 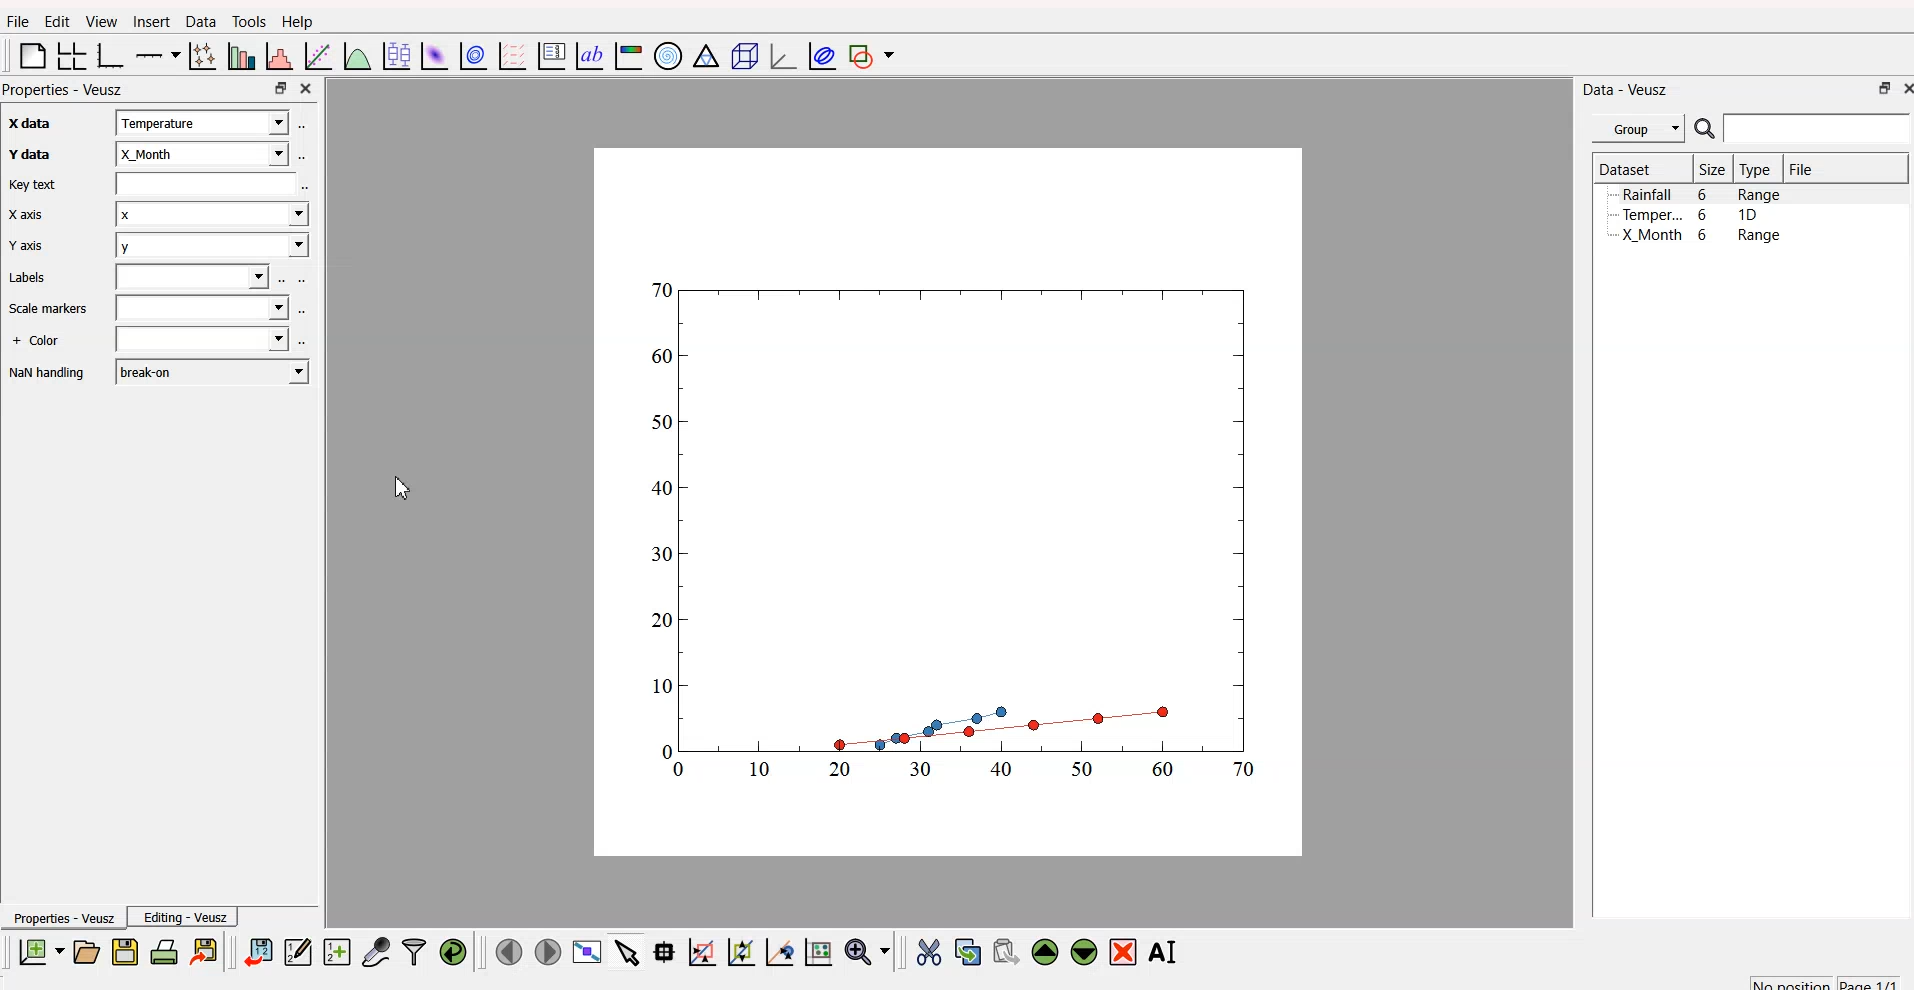 I want to click on Y data, so click(x=26, y=156).